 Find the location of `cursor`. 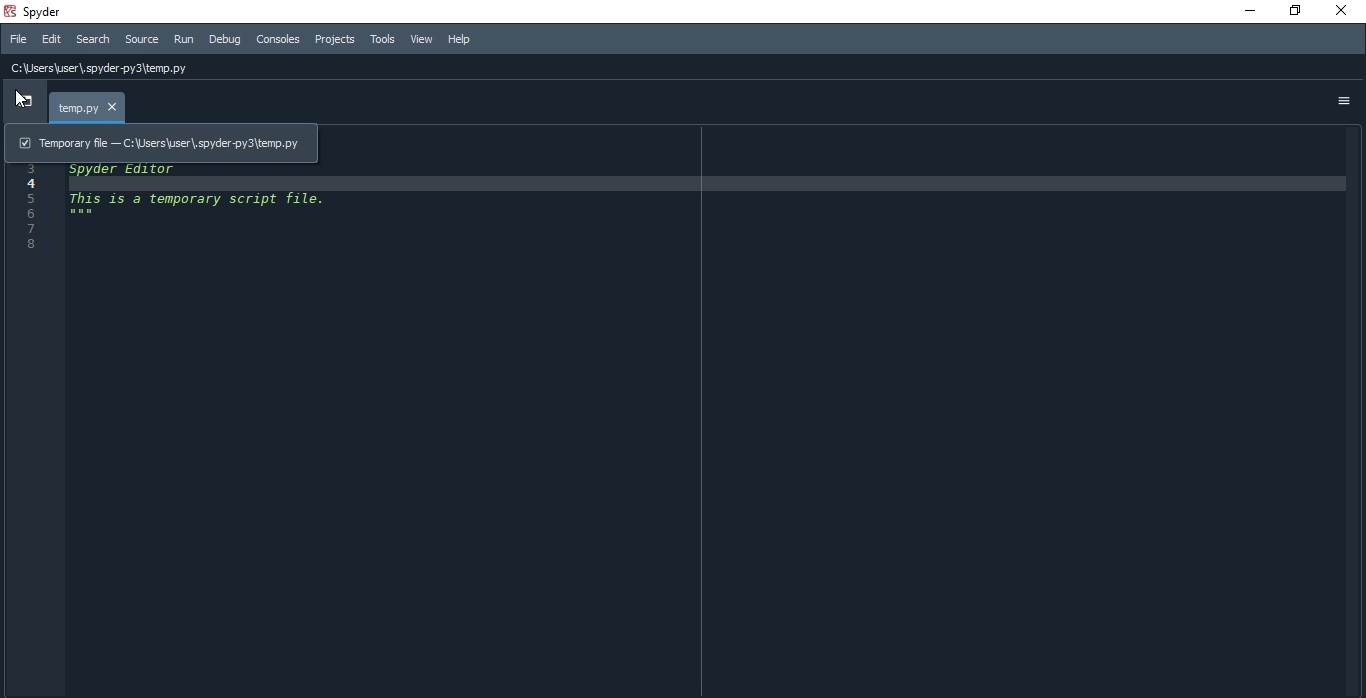

cursor is located at coordinates (22, 101).